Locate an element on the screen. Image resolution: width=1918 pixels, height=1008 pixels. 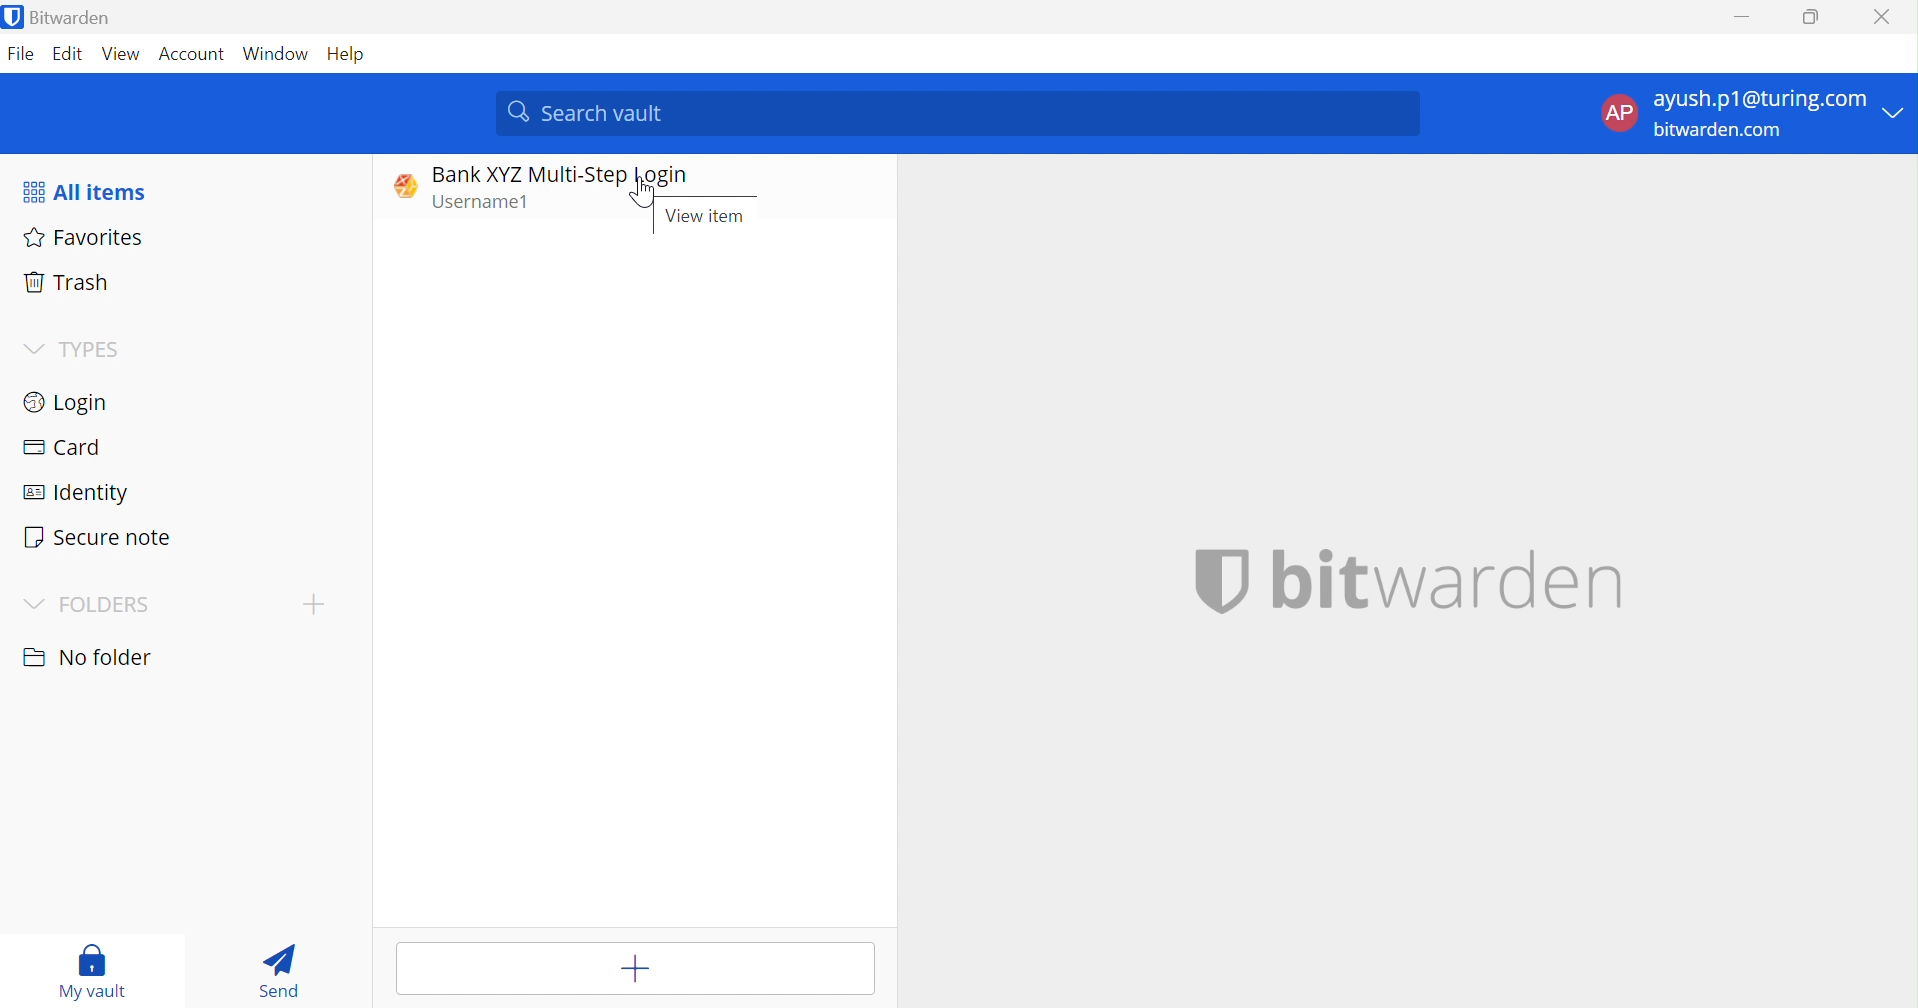
FOLDERS is located at coordinates (106, 605).